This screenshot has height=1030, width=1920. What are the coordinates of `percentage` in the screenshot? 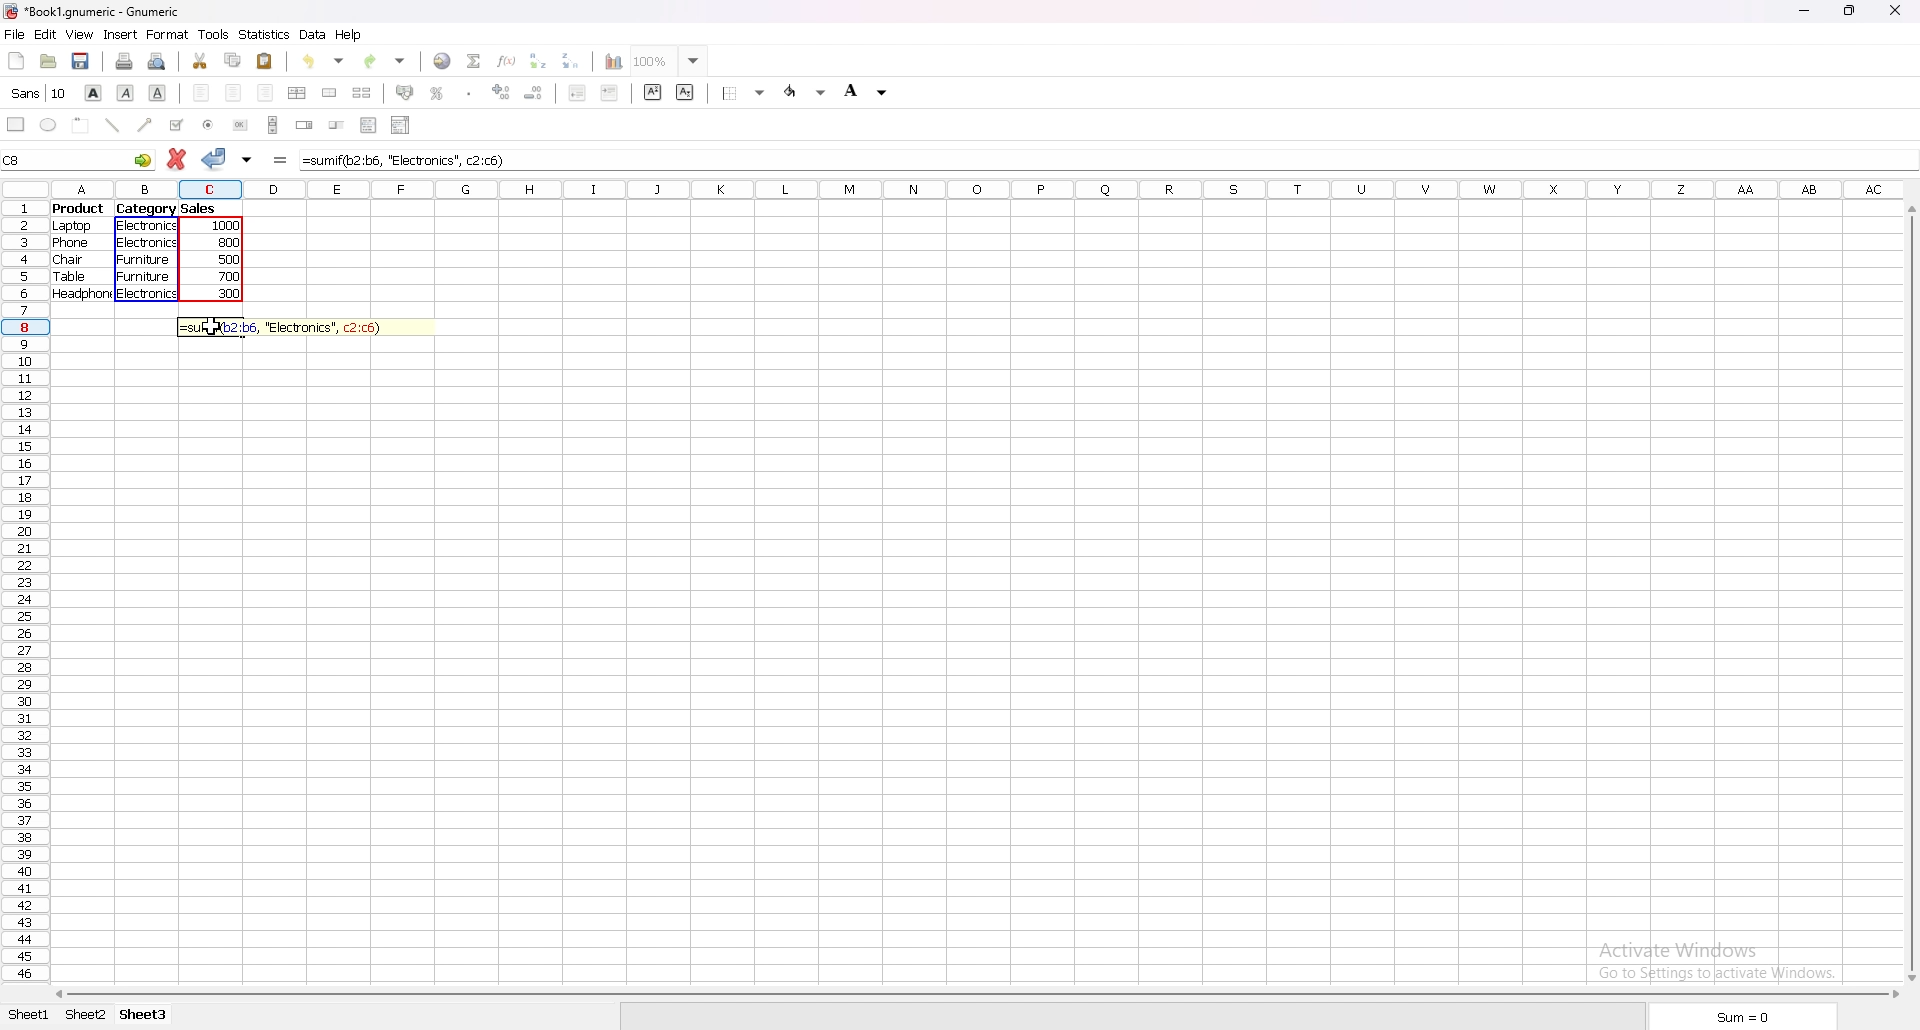 It's located at (437, 92).